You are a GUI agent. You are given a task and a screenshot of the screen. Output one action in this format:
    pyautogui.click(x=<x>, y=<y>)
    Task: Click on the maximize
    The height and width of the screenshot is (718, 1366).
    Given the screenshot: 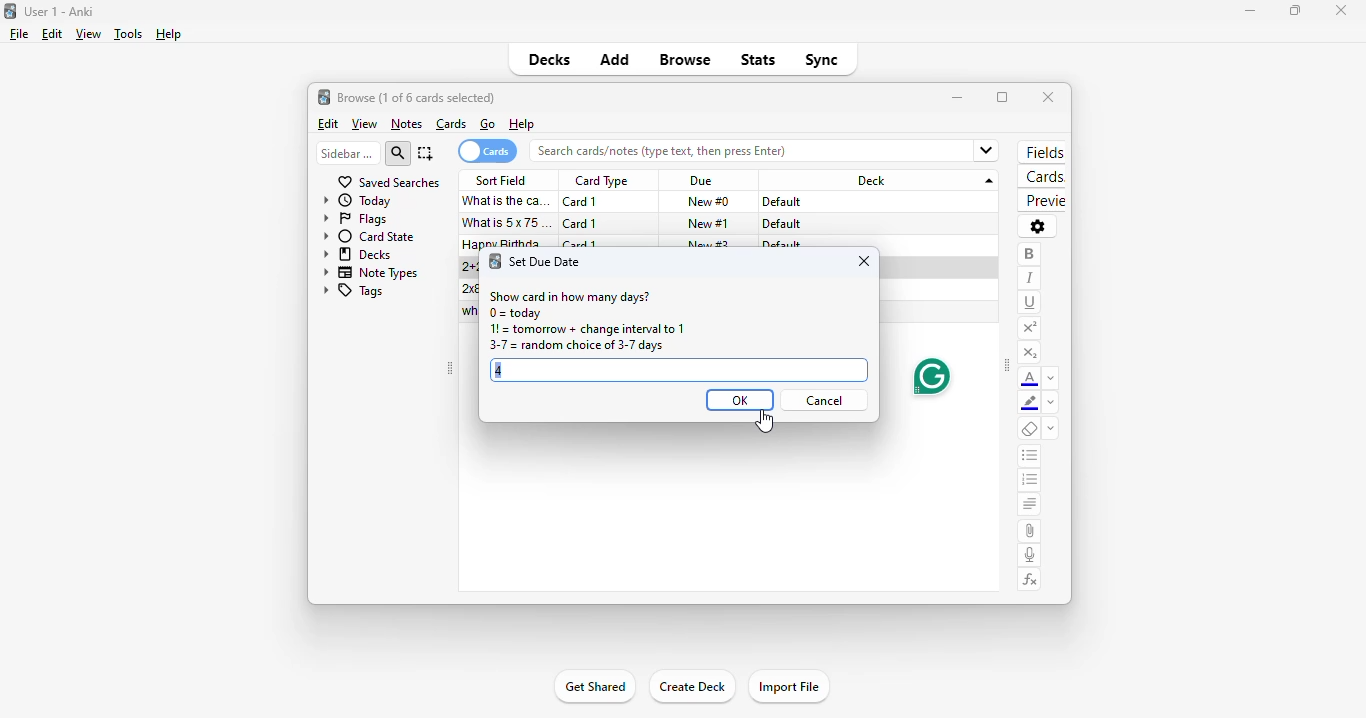 What is the action you would take?
    pyautogui.click(x=1002, y=97)
    